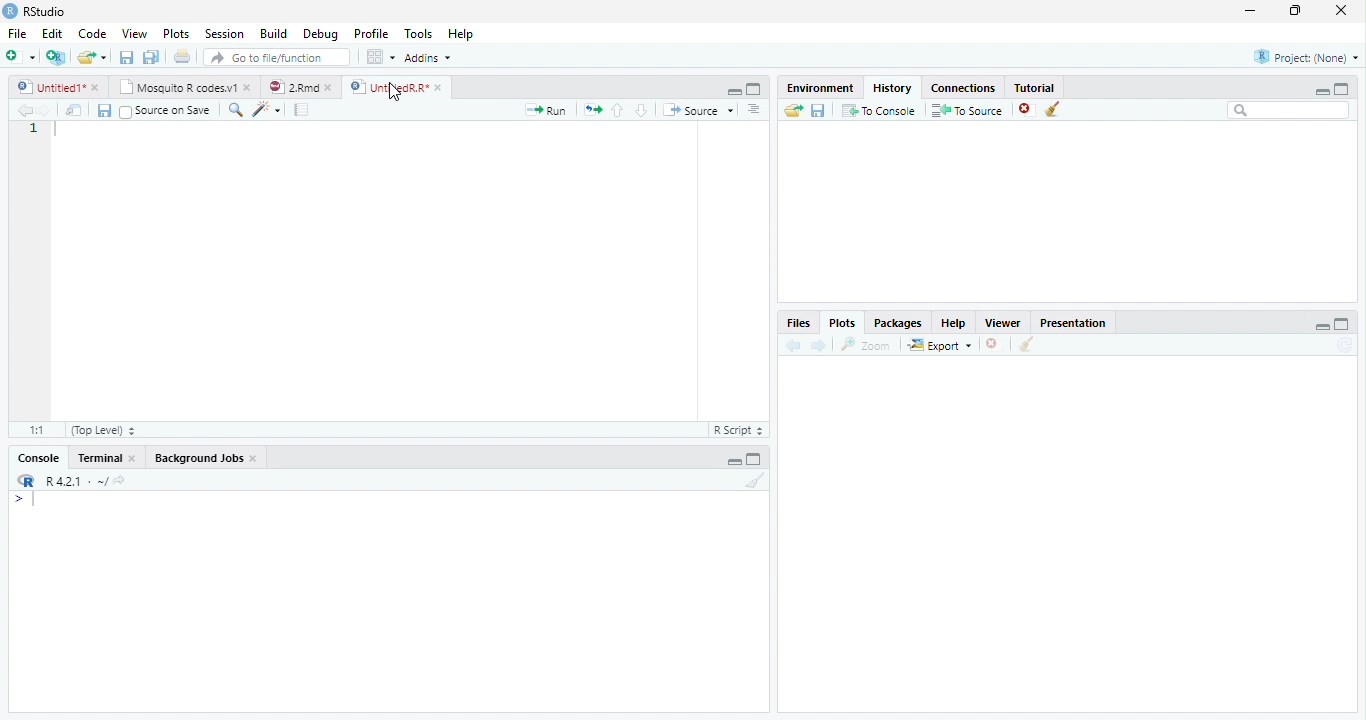 The height and width of the screenshot is (720, 1366). Describe the element at coordinates (734, 461) in the screenshot. I see `Minimize` at that location.